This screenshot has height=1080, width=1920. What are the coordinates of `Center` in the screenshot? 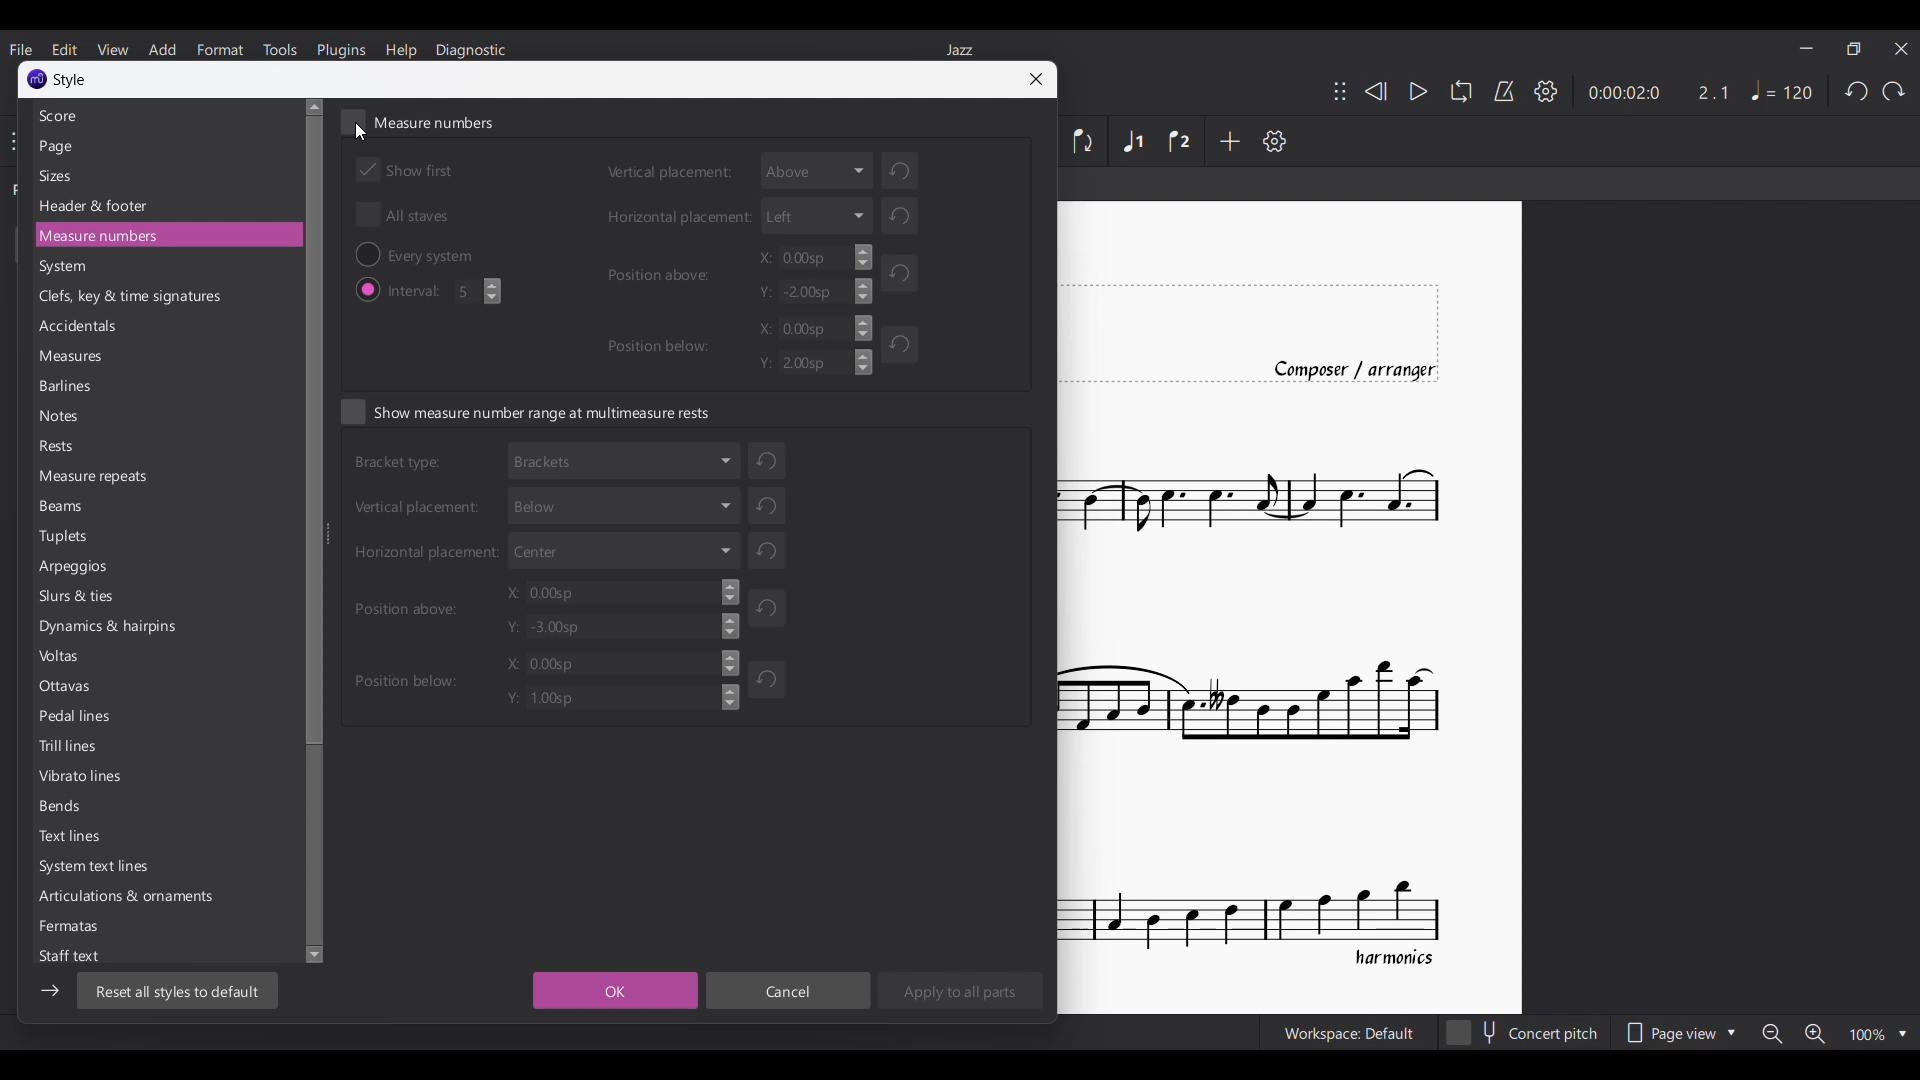 It's located at (626, 548).